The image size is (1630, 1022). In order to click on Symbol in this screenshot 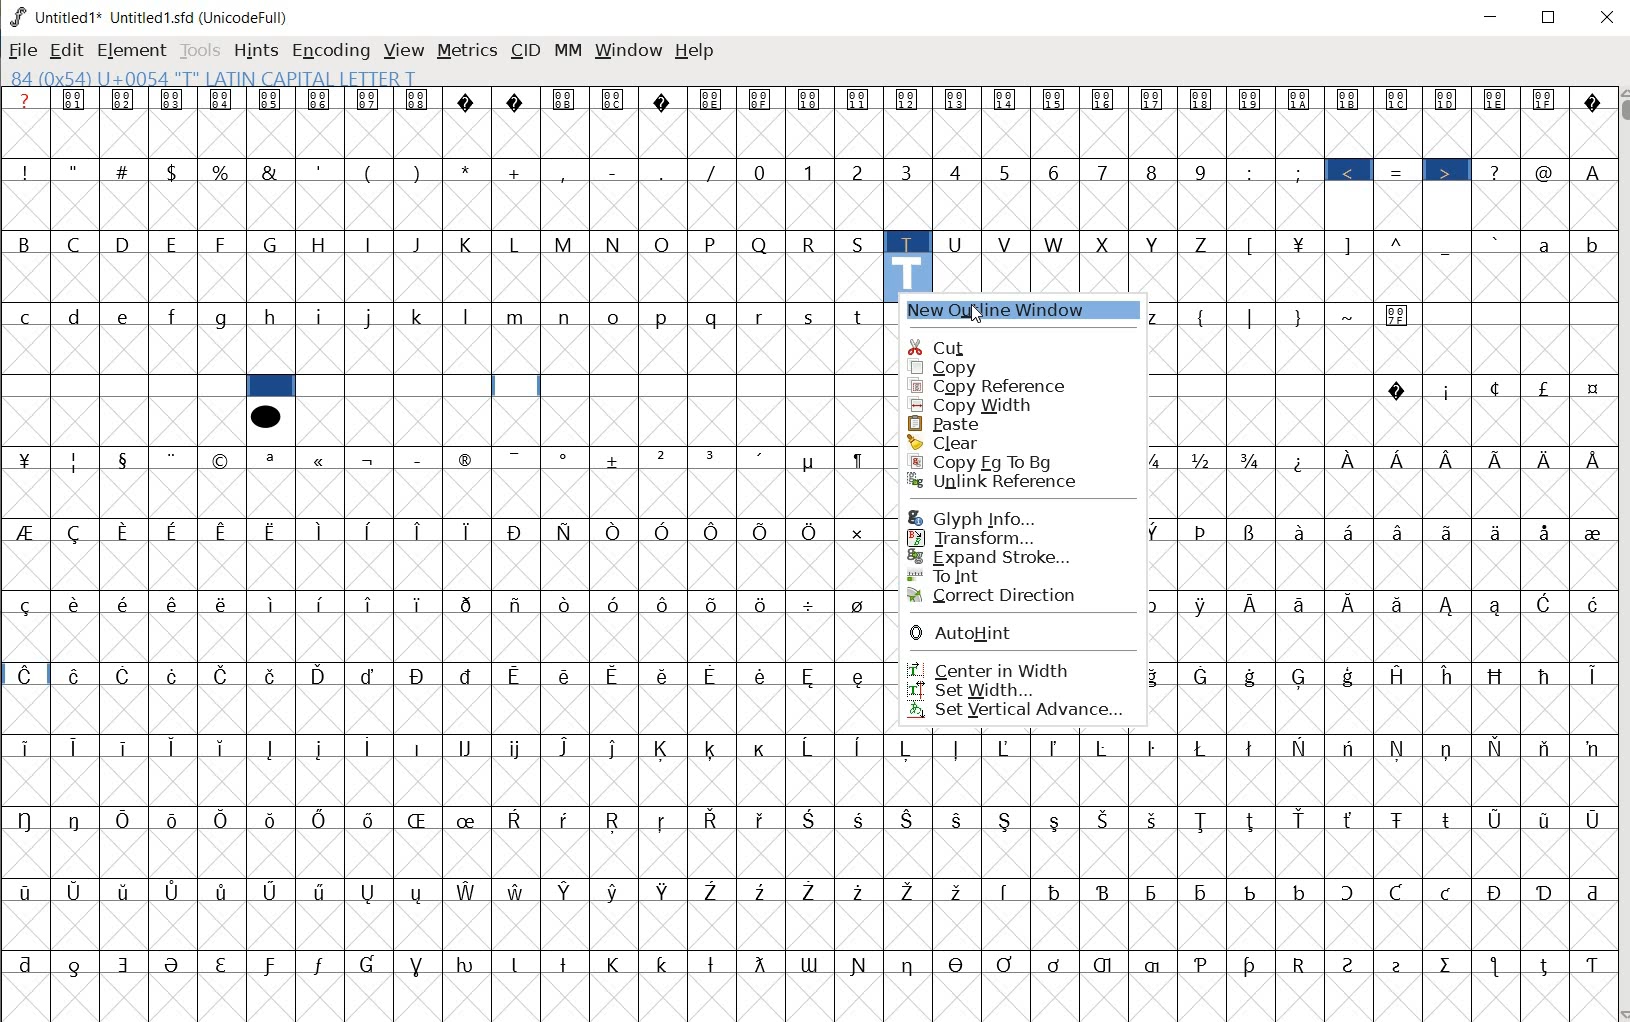, I will do `click(1498, 531)`.